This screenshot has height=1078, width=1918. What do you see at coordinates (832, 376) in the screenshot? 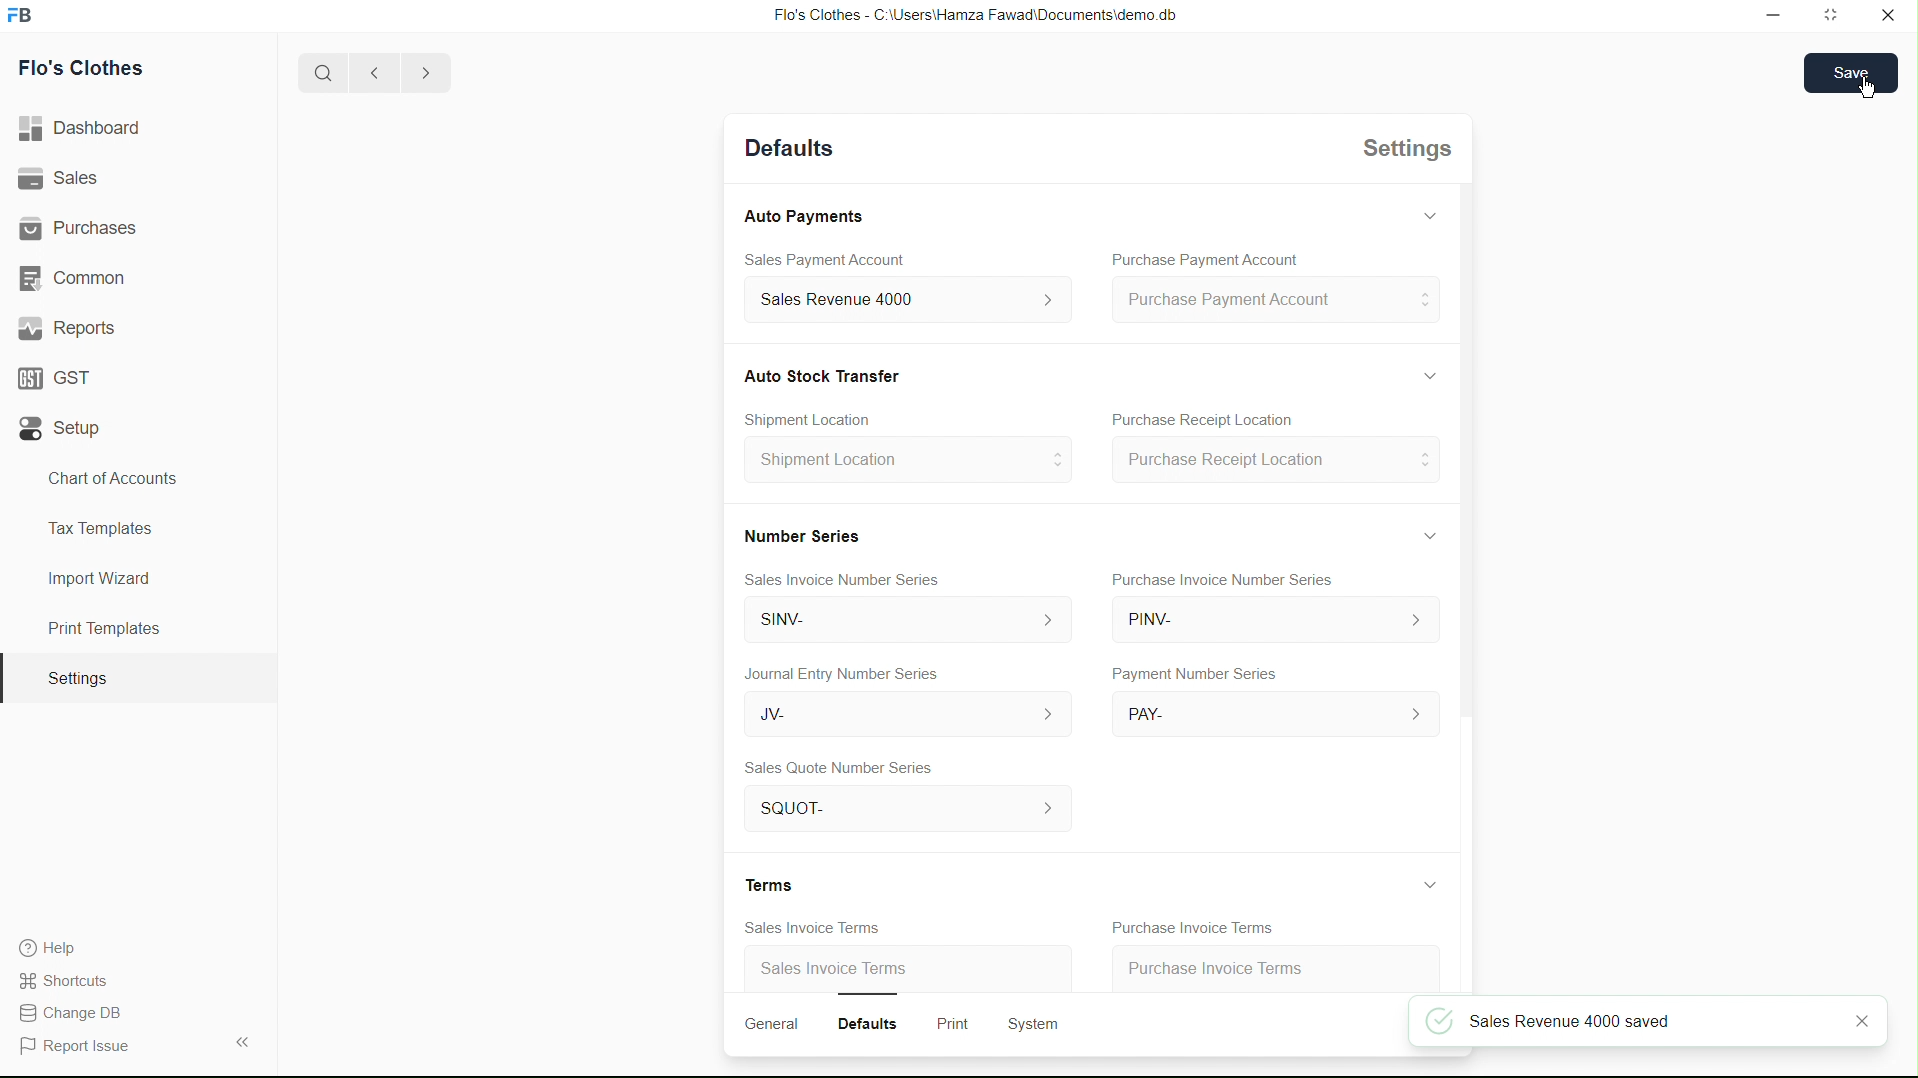
I see `Cash` at bounding box center [832, 376].